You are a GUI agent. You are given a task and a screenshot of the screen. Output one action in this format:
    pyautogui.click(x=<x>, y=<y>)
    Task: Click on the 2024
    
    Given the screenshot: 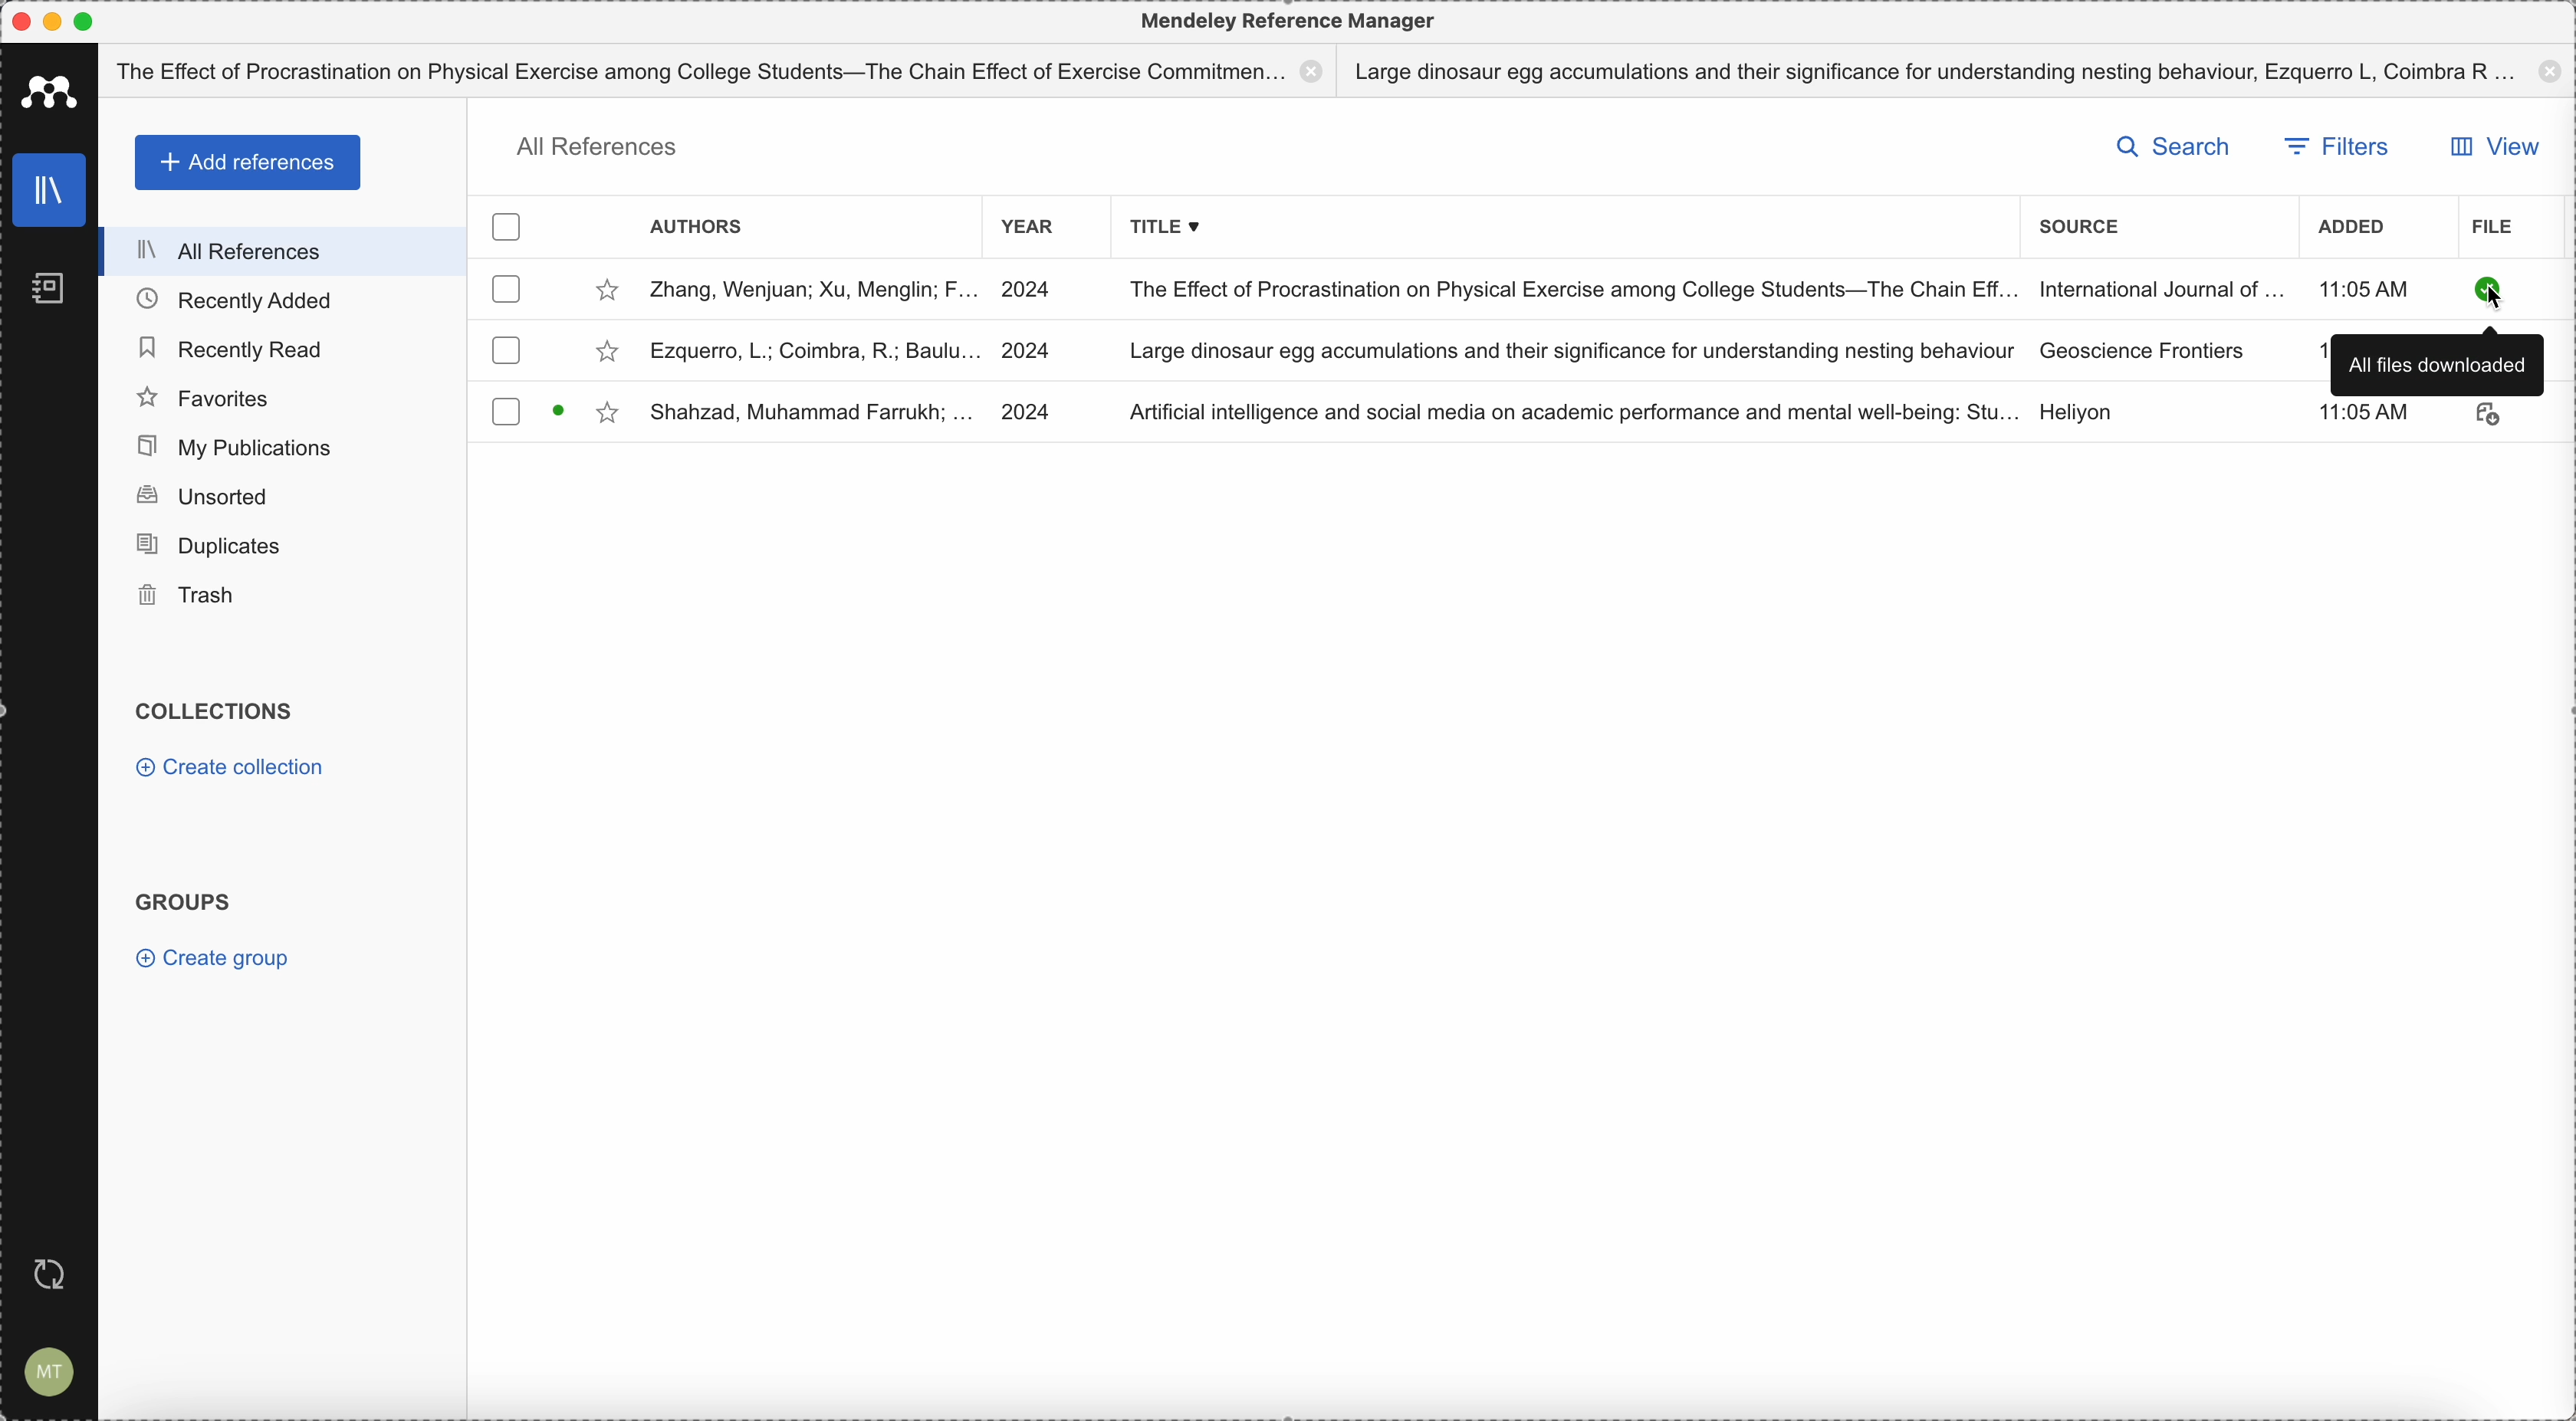 What is the action you would take?
    pyautogui.click(x=1026, y=288)
    